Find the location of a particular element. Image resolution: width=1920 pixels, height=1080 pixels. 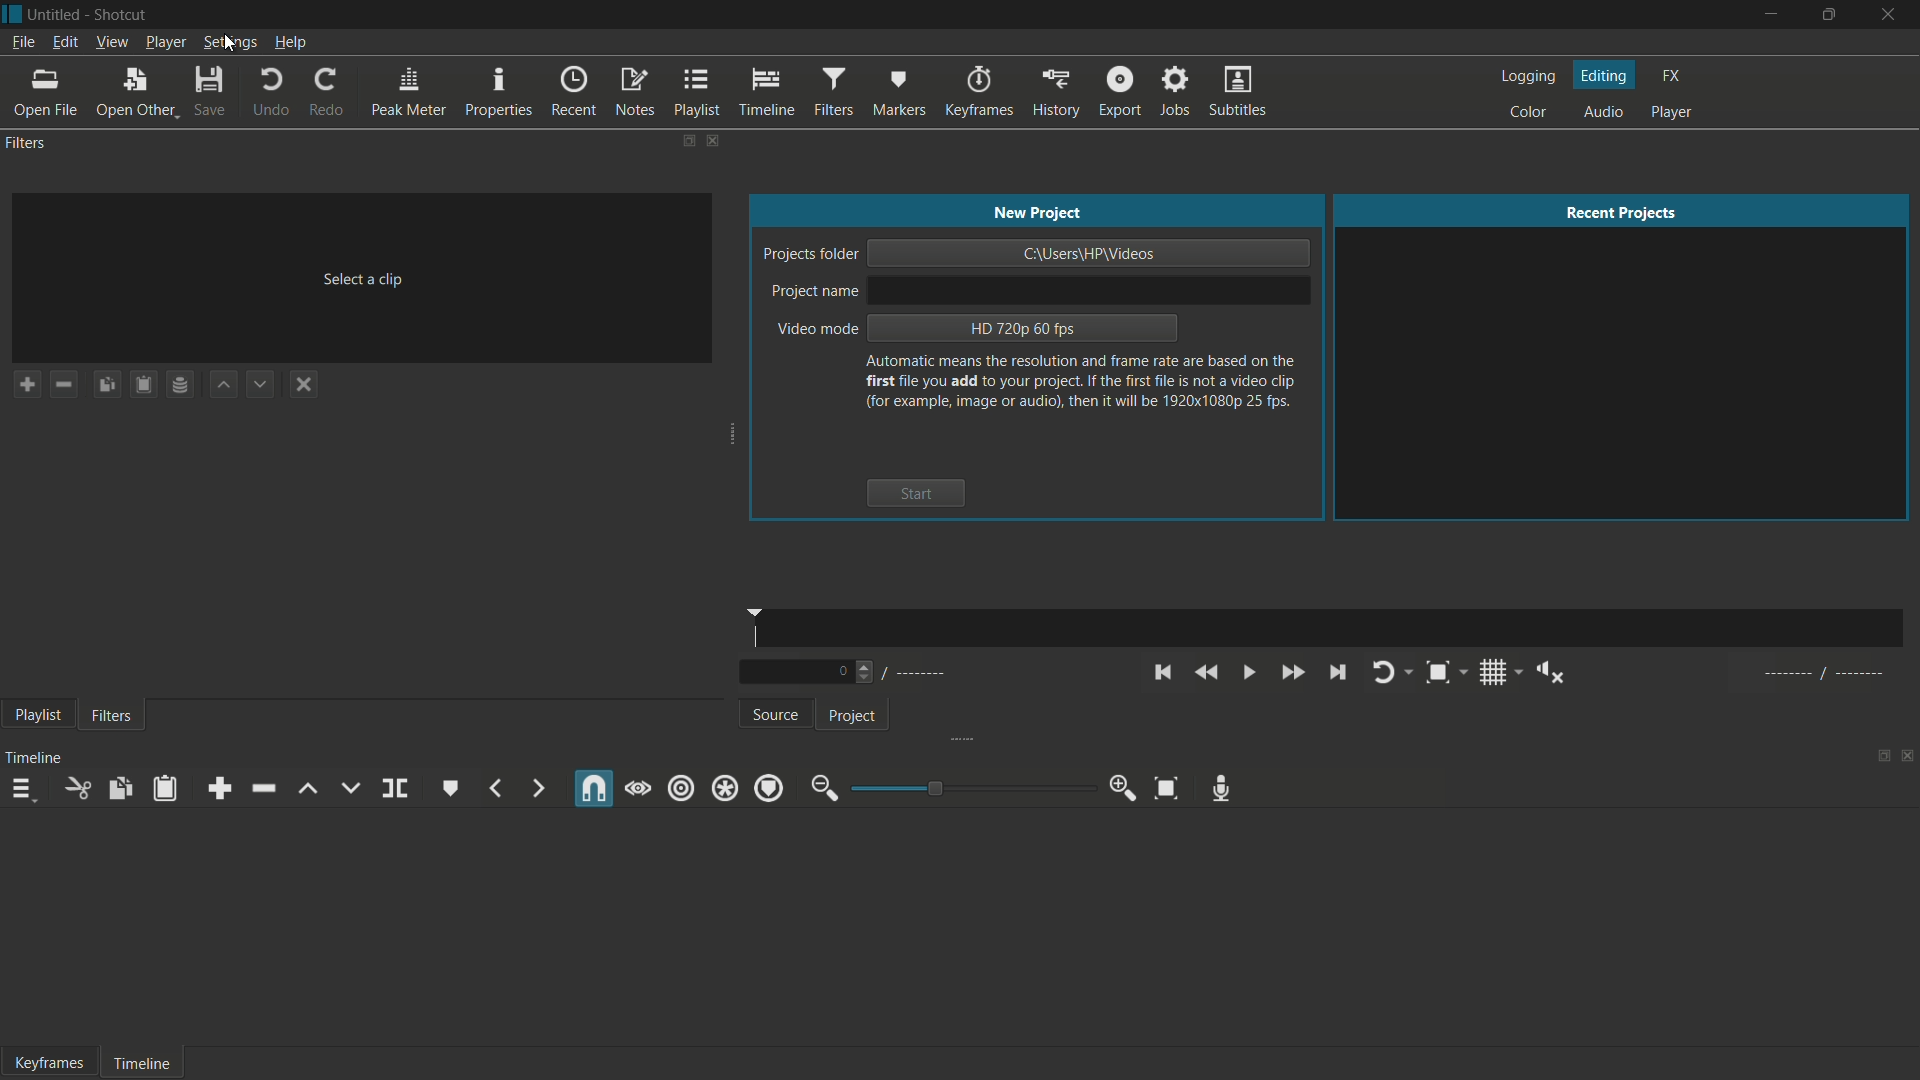

toggle play or pause is located at coordinates (1249, 673).